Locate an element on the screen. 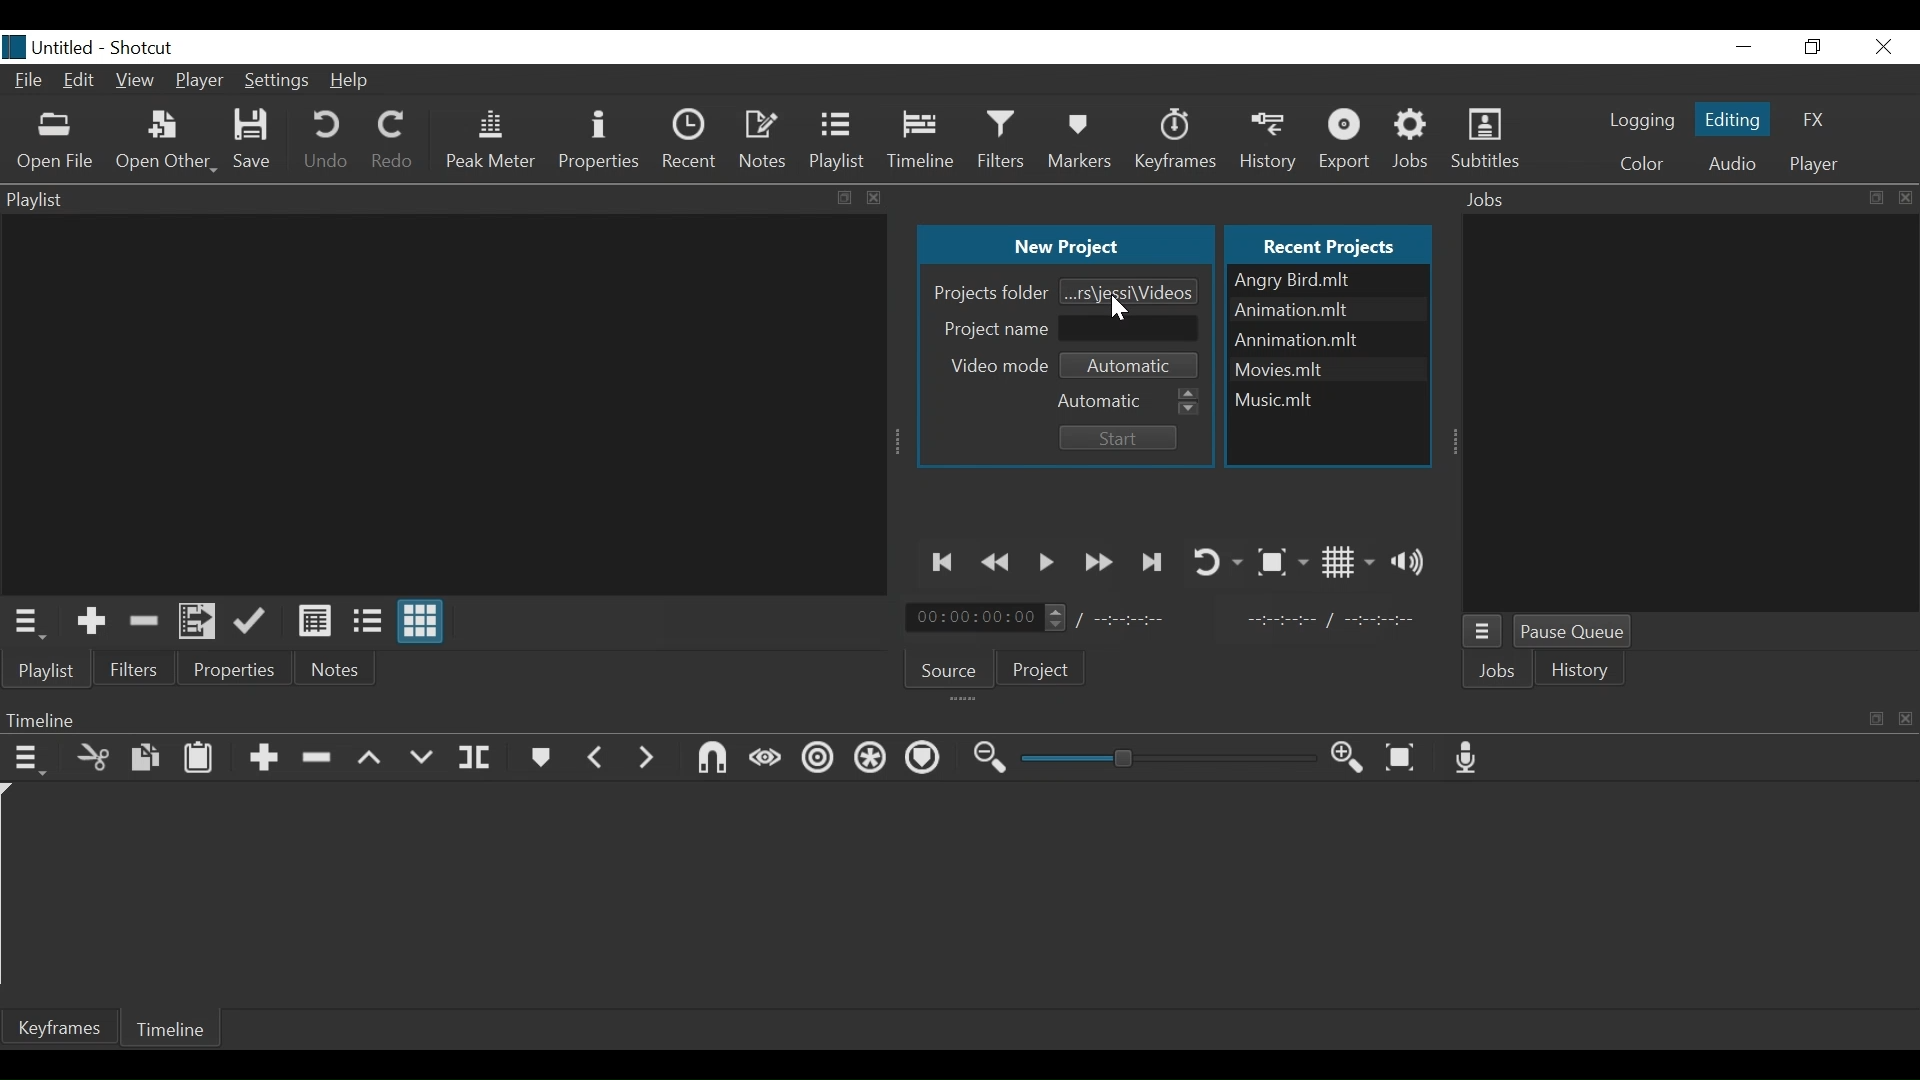 This screenshot has height=1080, width=1920. Record audio is located at coordinates (1472, 758).